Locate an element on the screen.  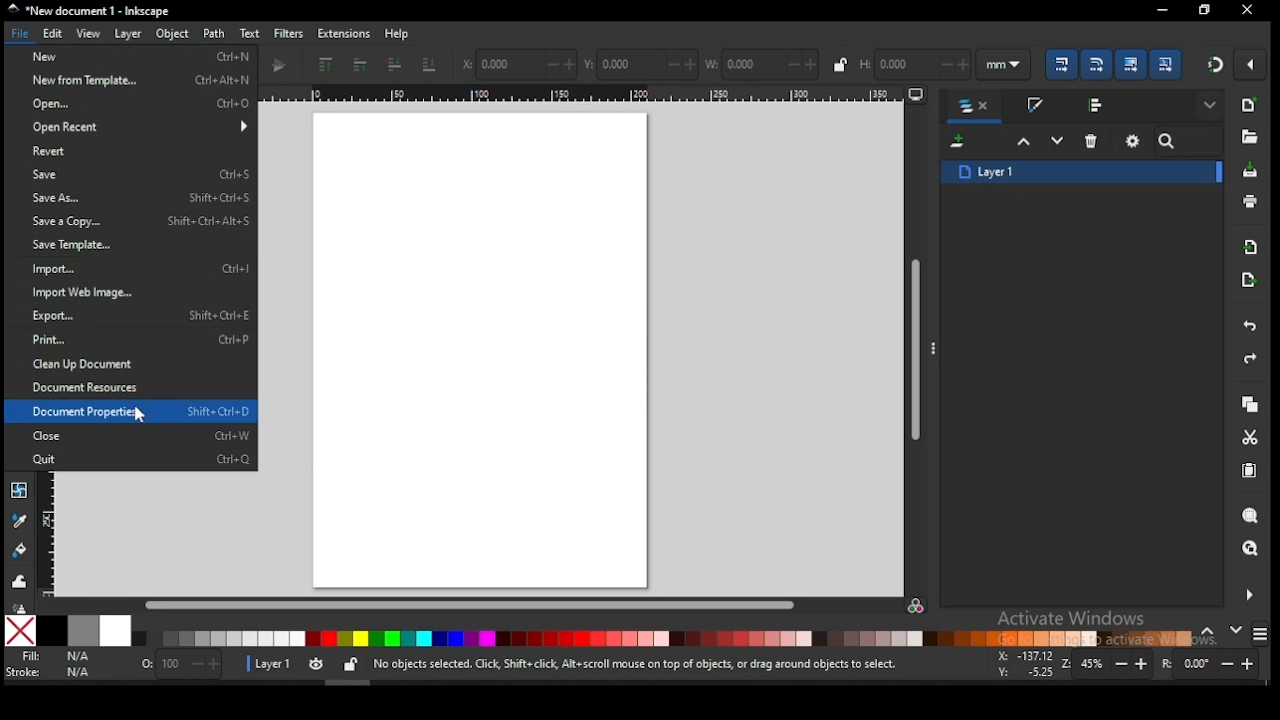
object flip vertical is located at coordinates (282, 66).